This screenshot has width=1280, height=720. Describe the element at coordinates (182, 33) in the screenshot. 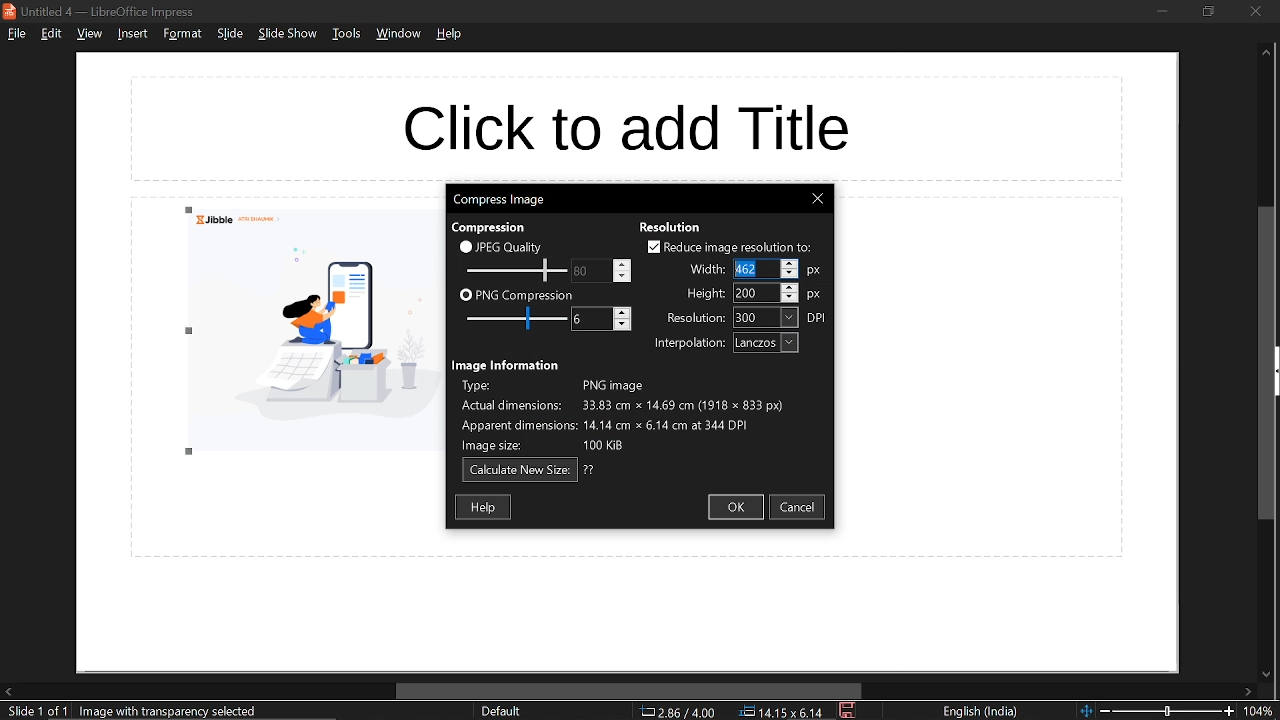

I see `format` at that location.